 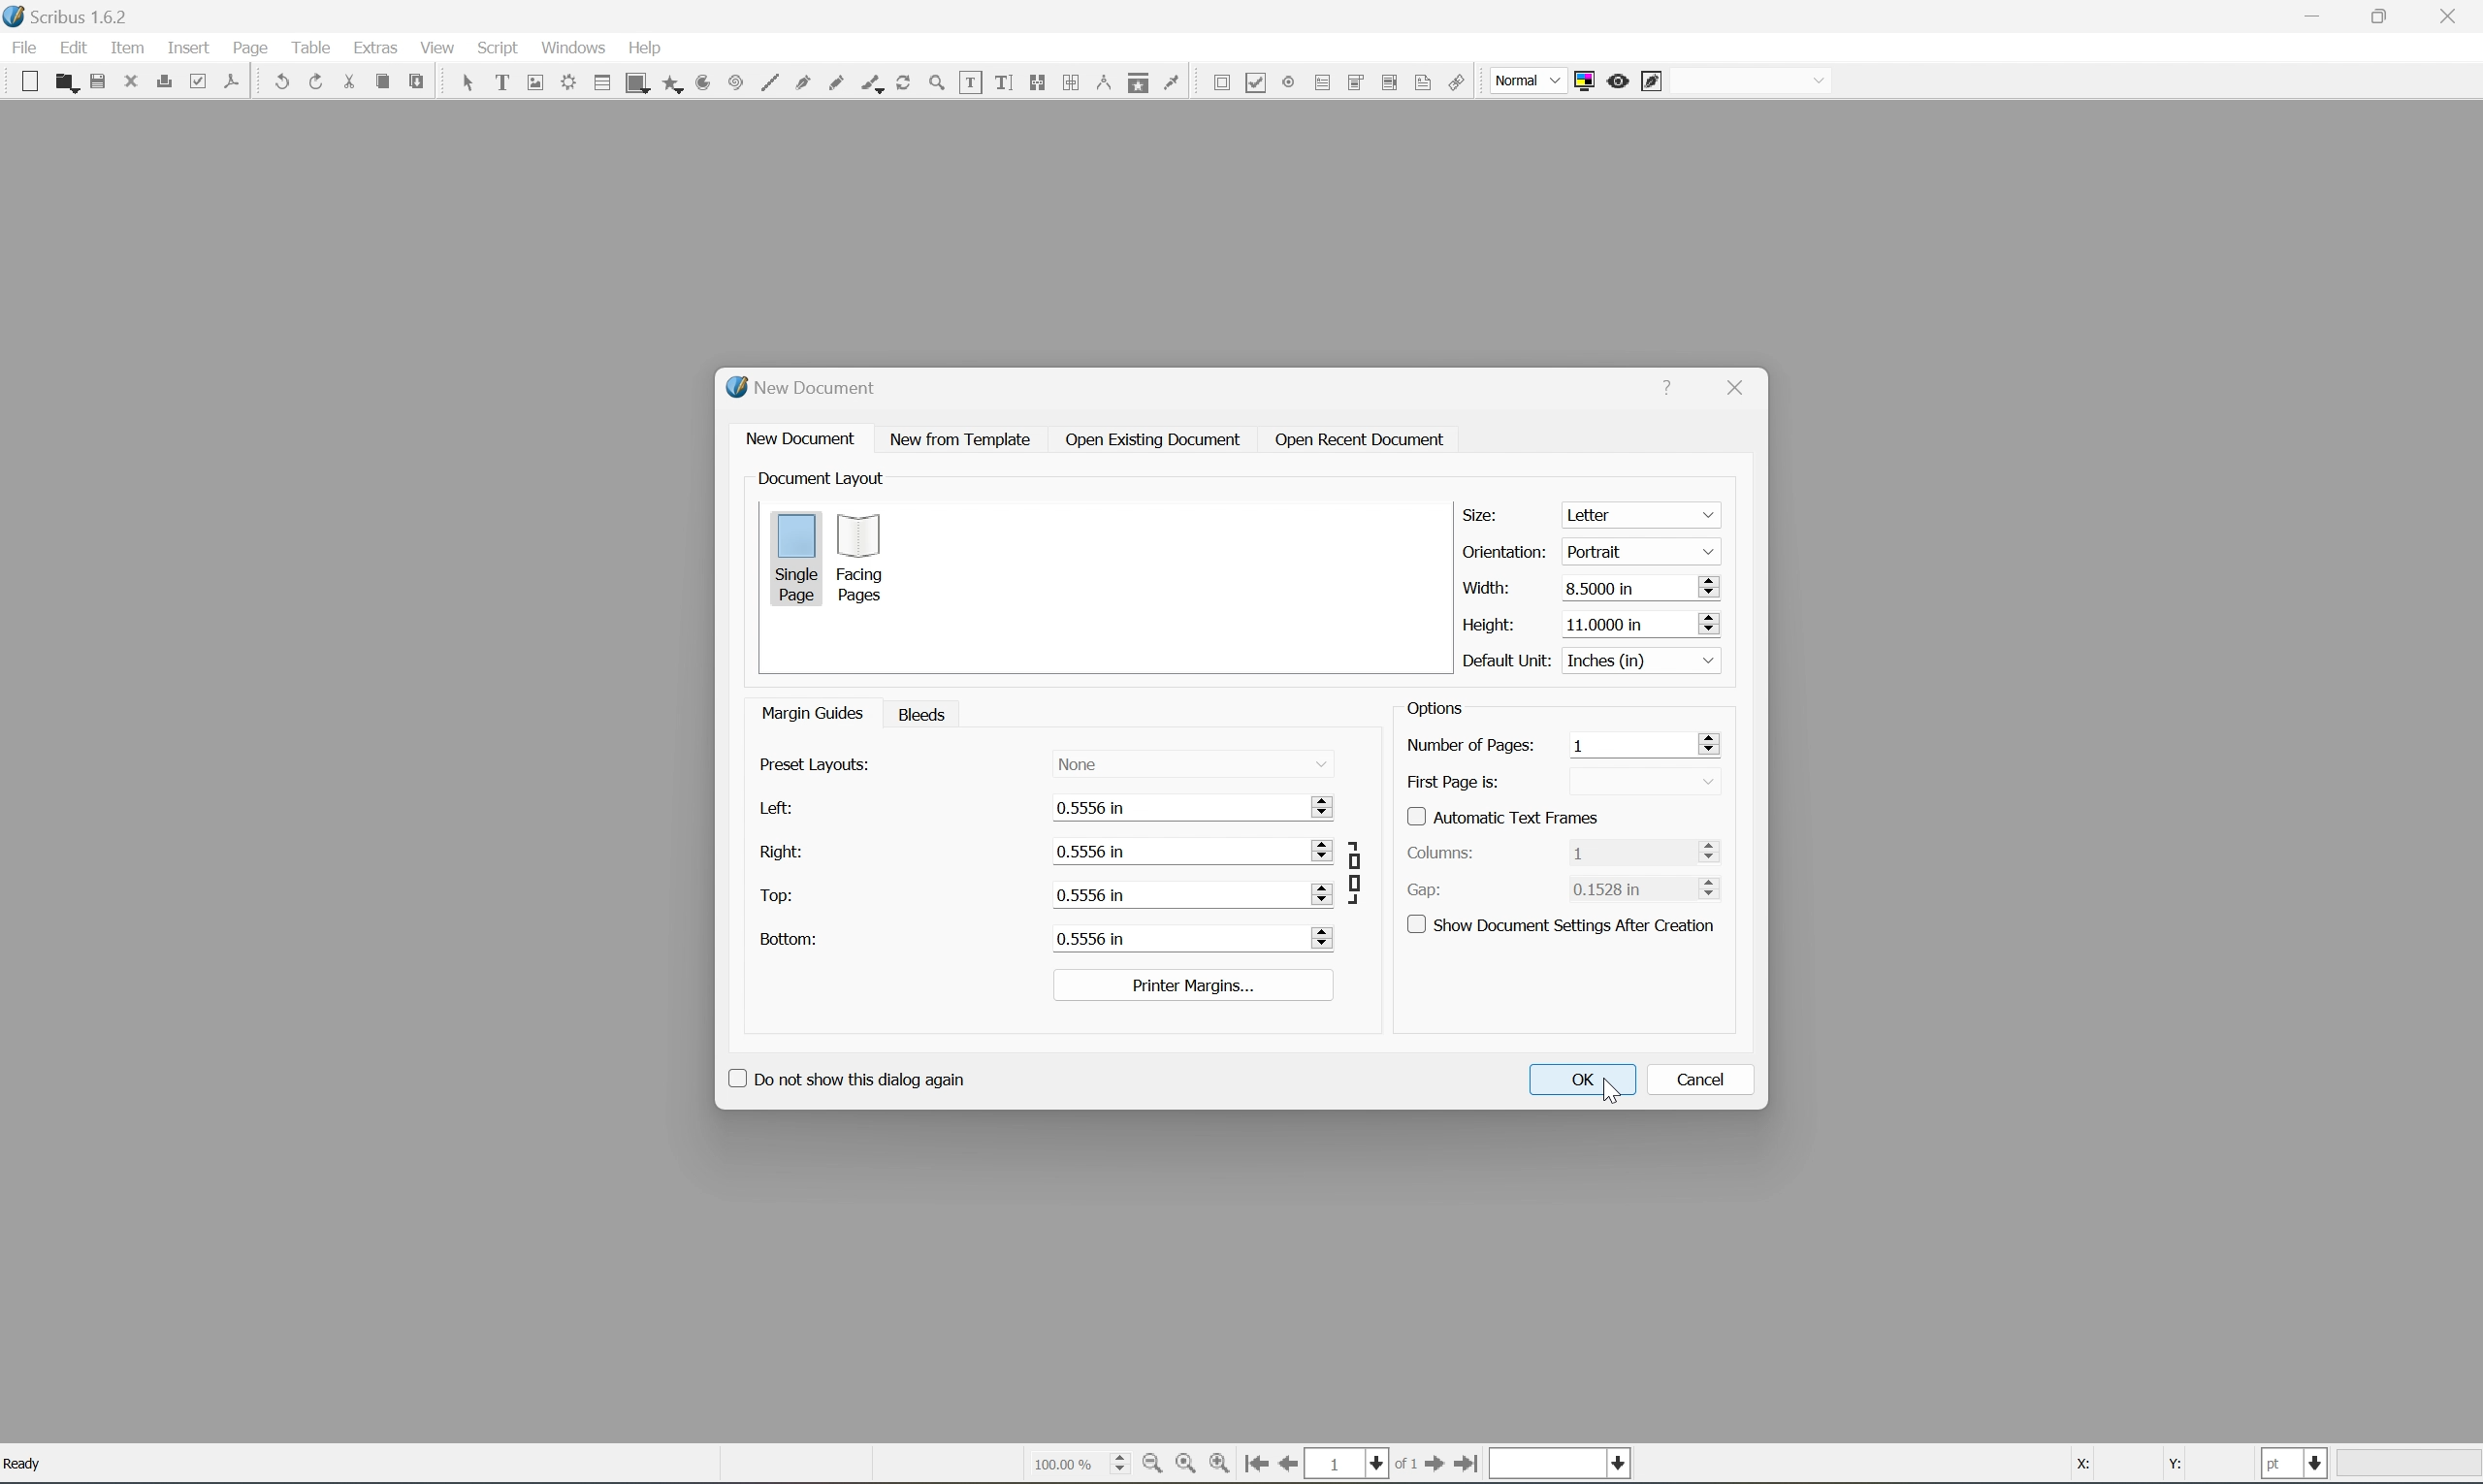 I want to click on right, so click(x=785, y=849).